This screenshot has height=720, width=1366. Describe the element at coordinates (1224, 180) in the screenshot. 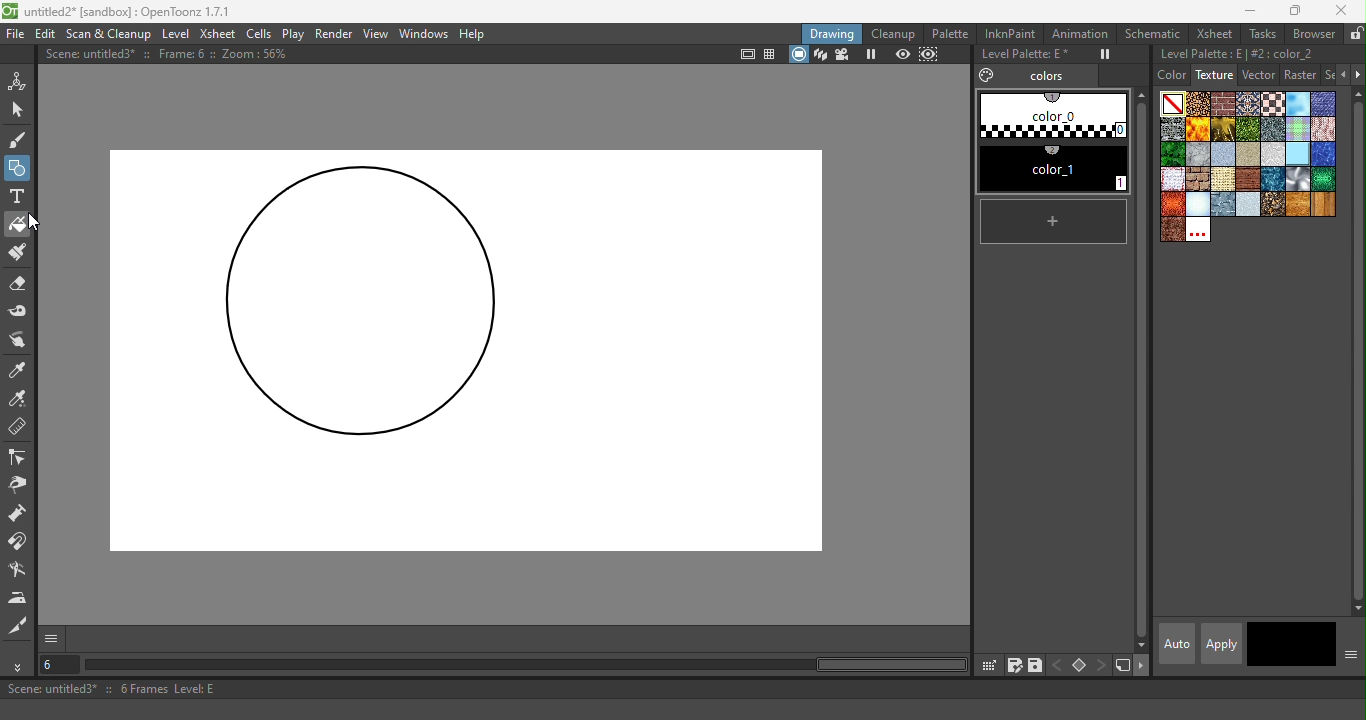

I see `roughcanvas.bmp` at that location.